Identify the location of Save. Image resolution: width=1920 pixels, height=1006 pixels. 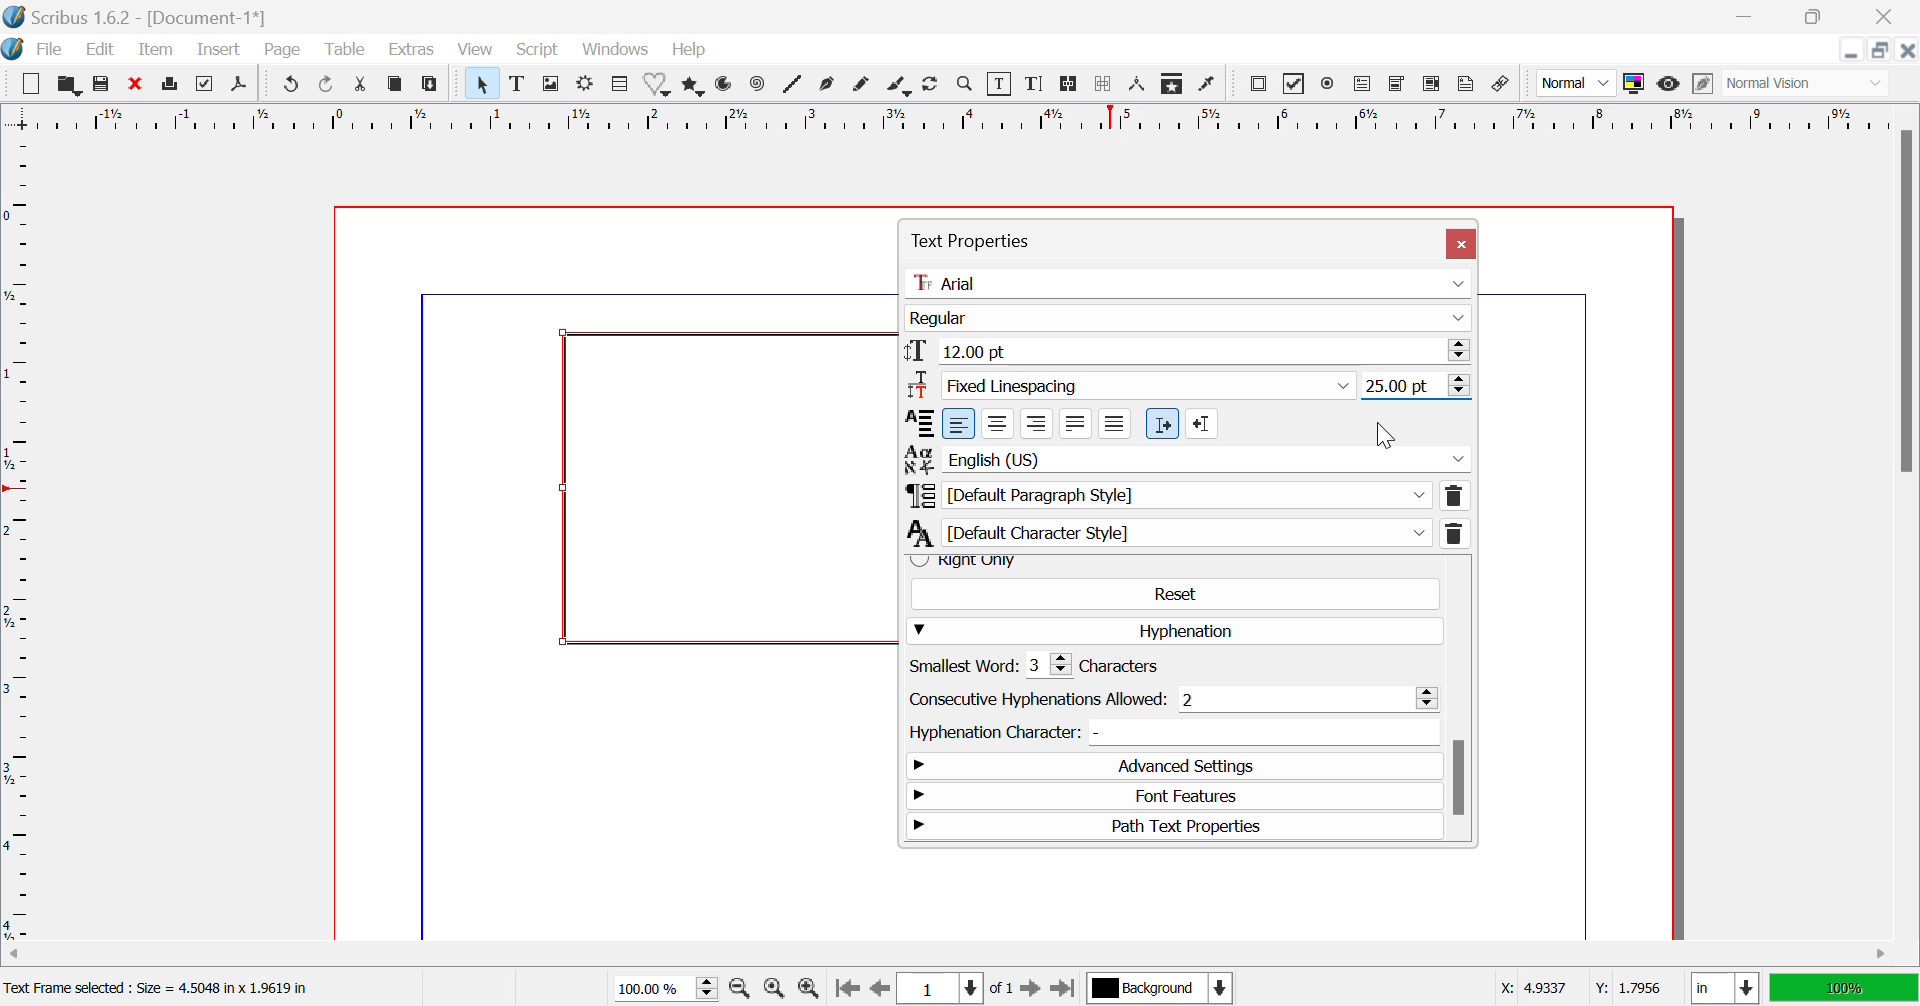
(100, 84).